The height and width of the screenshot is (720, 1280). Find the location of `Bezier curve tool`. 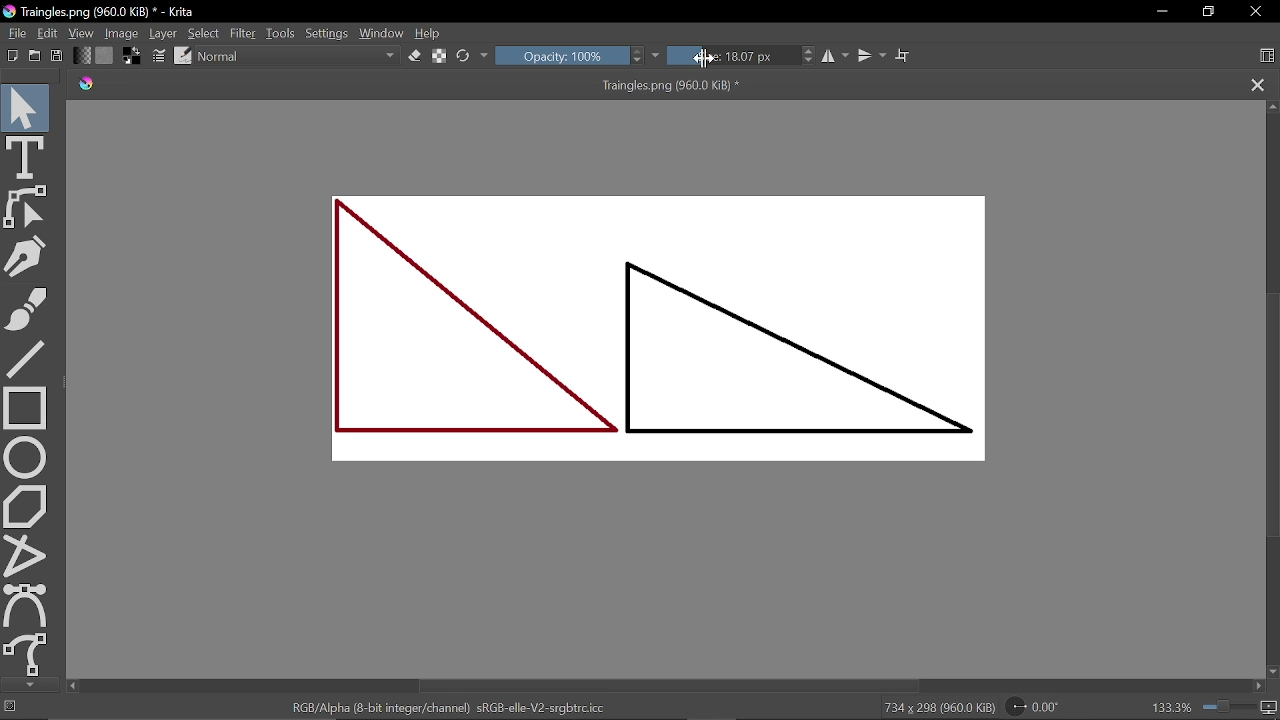

Bezier curve tool is located at coordinates (26, 605).